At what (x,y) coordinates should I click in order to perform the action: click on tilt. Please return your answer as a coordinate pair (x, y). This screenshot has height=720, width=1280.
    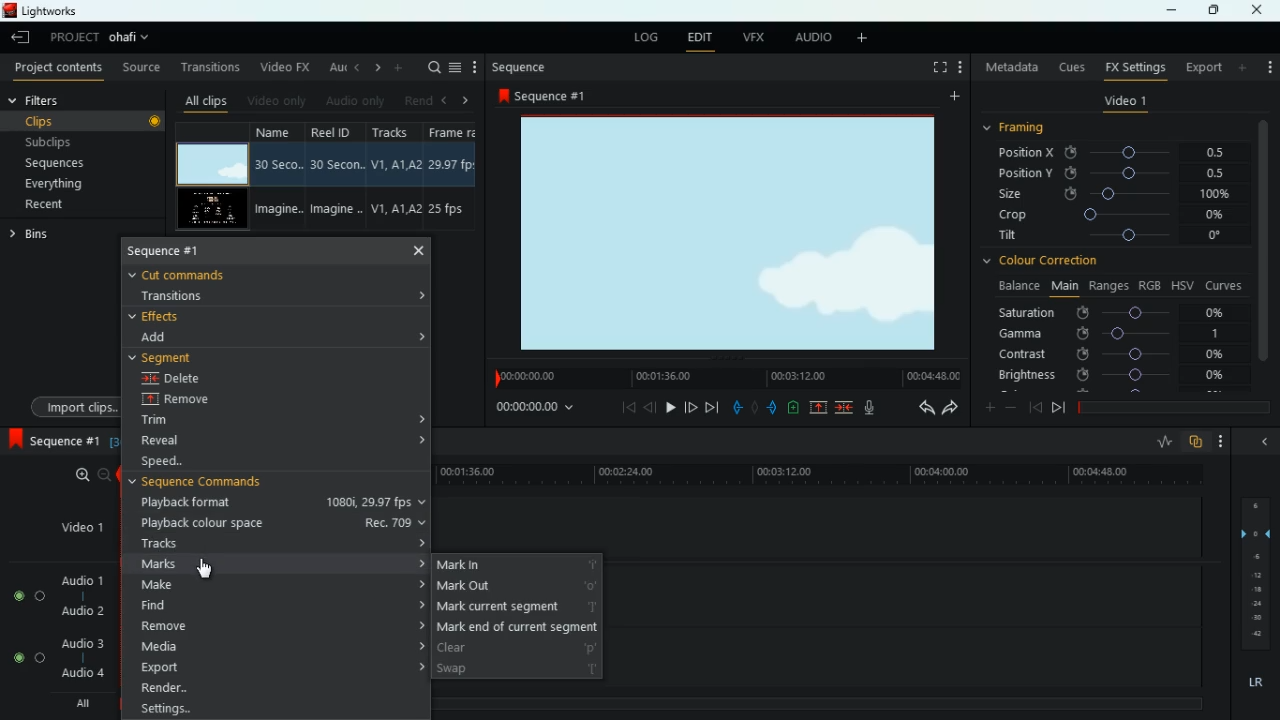
    Looking at the image, I should click on (1112, 238).